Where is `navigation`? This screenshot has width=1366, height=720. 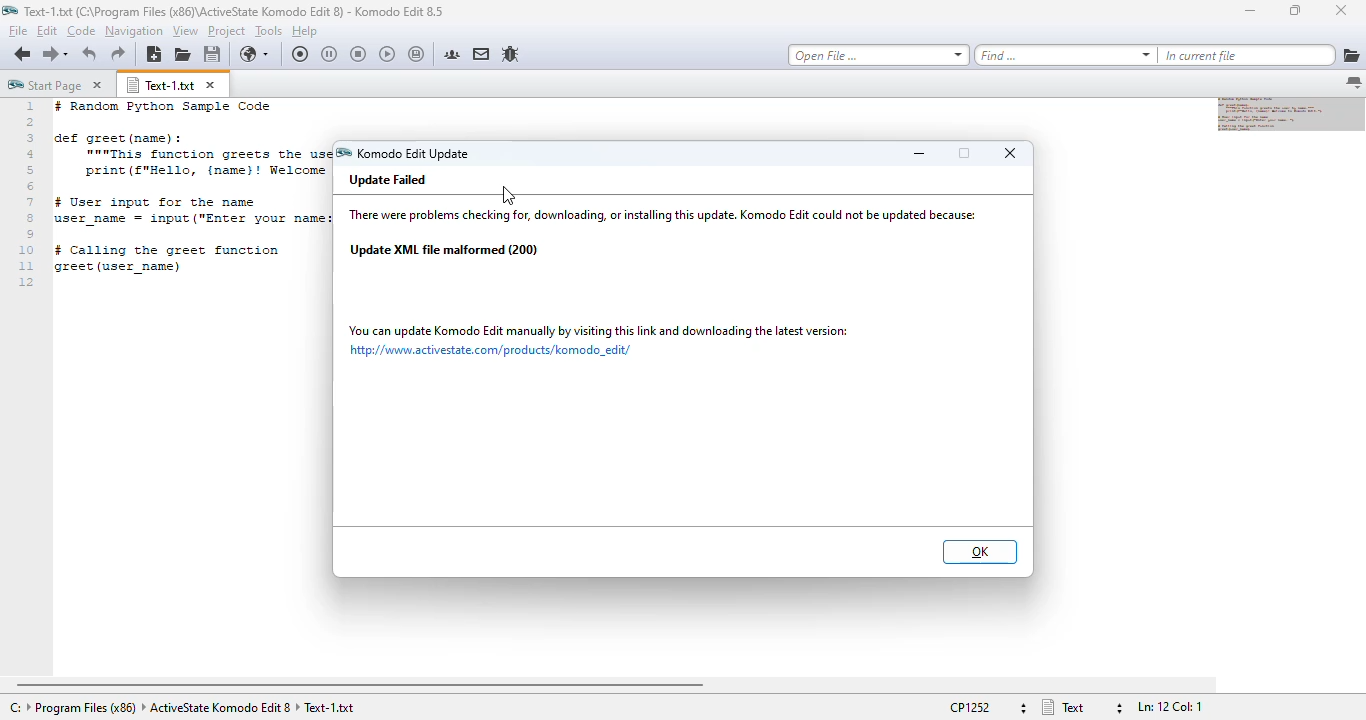
navigation is located at coordinates (134, 31).